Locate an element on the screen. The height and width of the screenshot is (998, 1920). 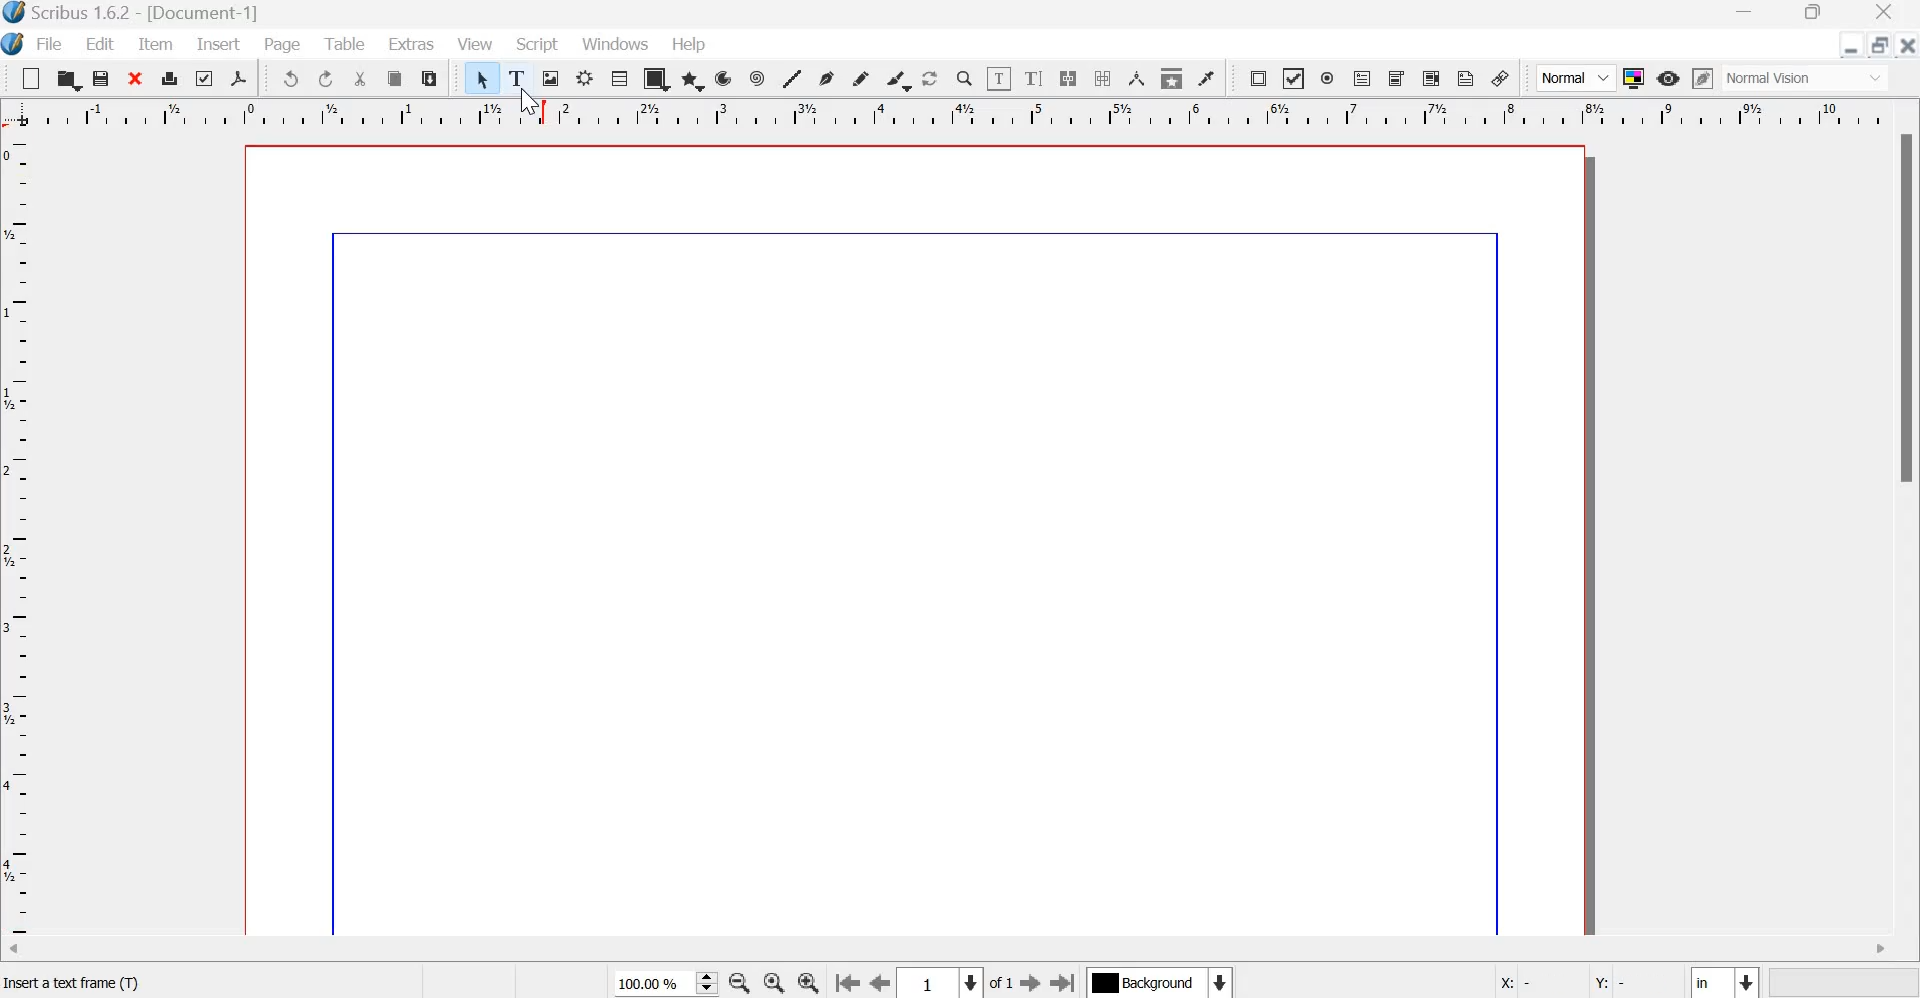
PDF push button is located at coordinates (1258, 79).